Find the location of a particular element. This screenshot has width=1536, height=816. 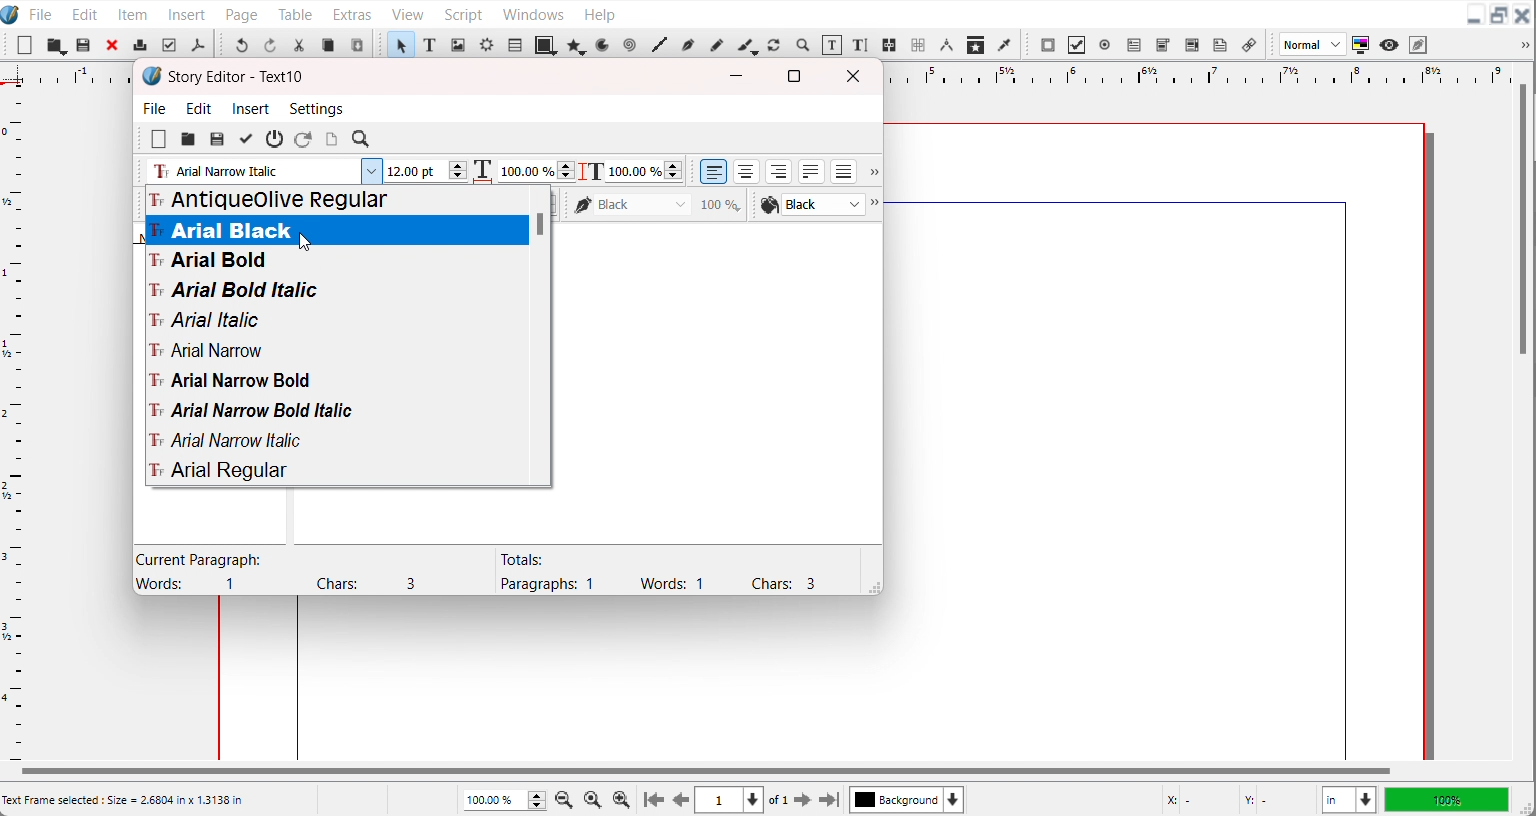

Preview is located at coordinates (1390, 45).